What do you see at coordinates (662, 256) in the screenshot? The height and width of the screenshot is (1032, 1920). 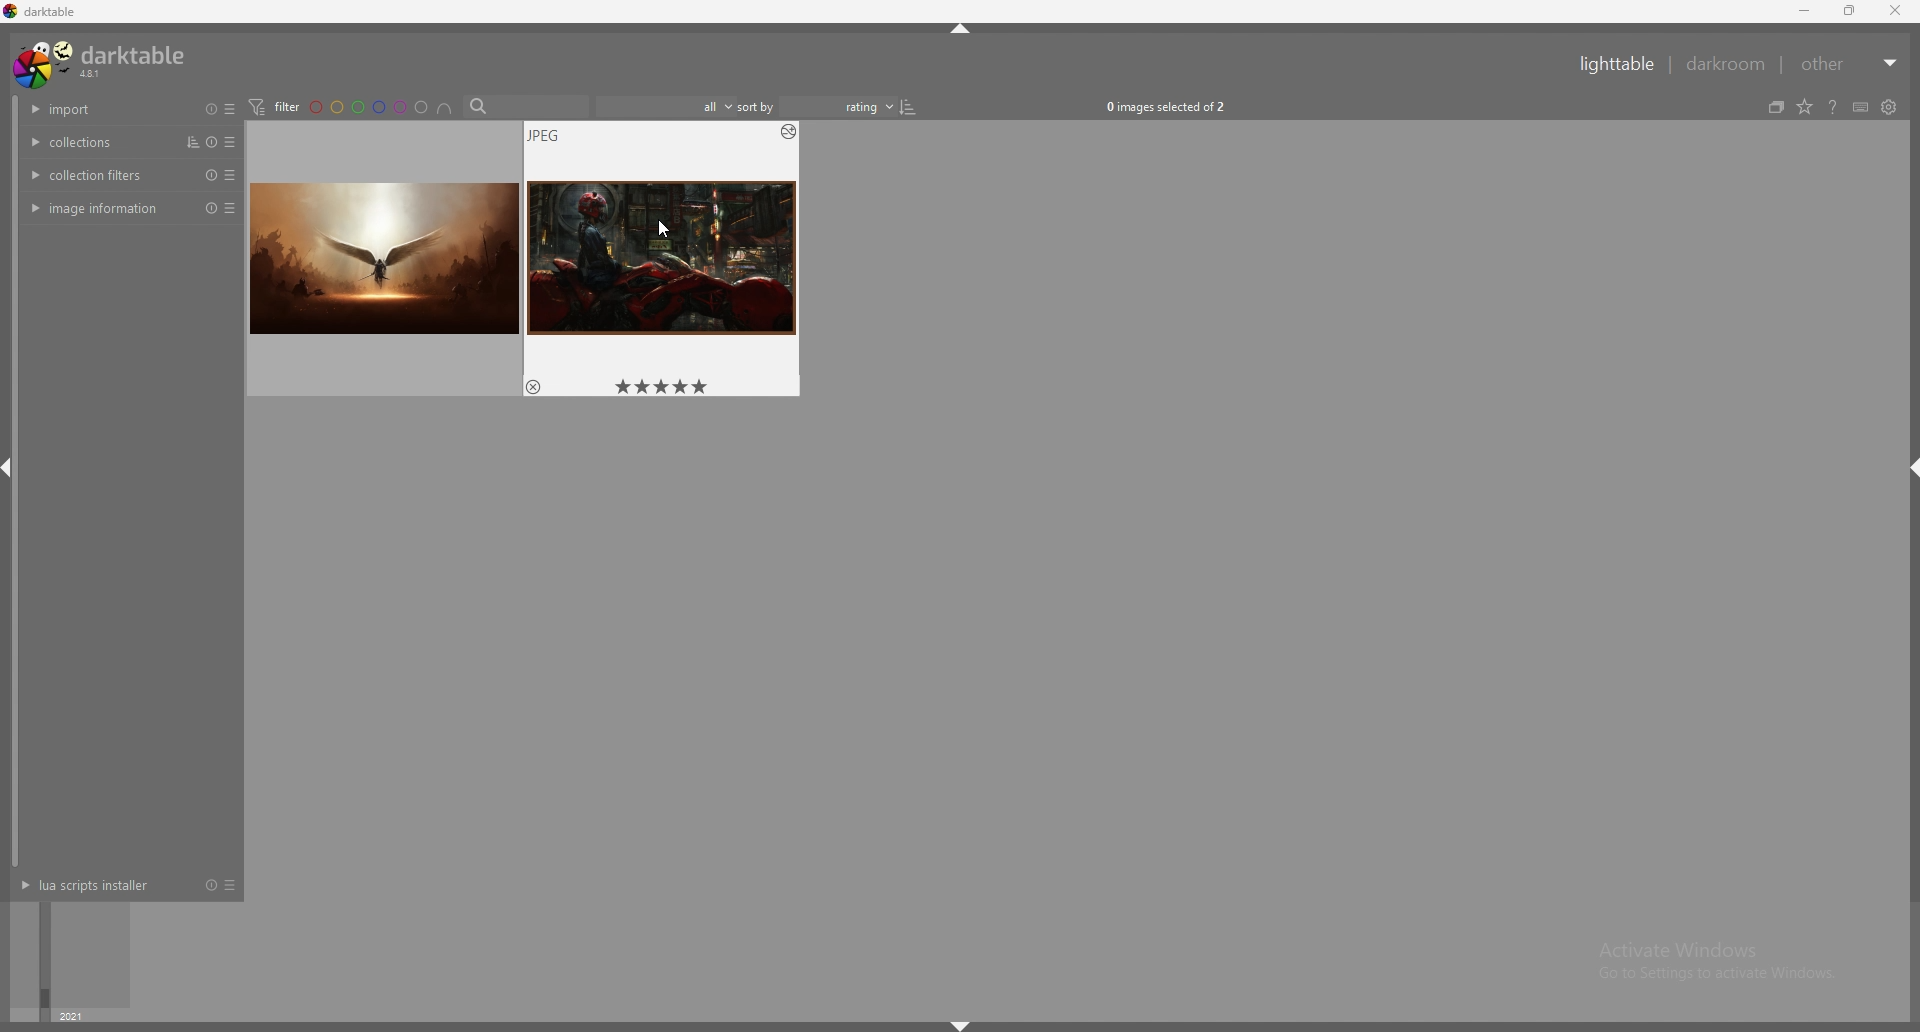 I see `image` at bounding box center [662, 256].